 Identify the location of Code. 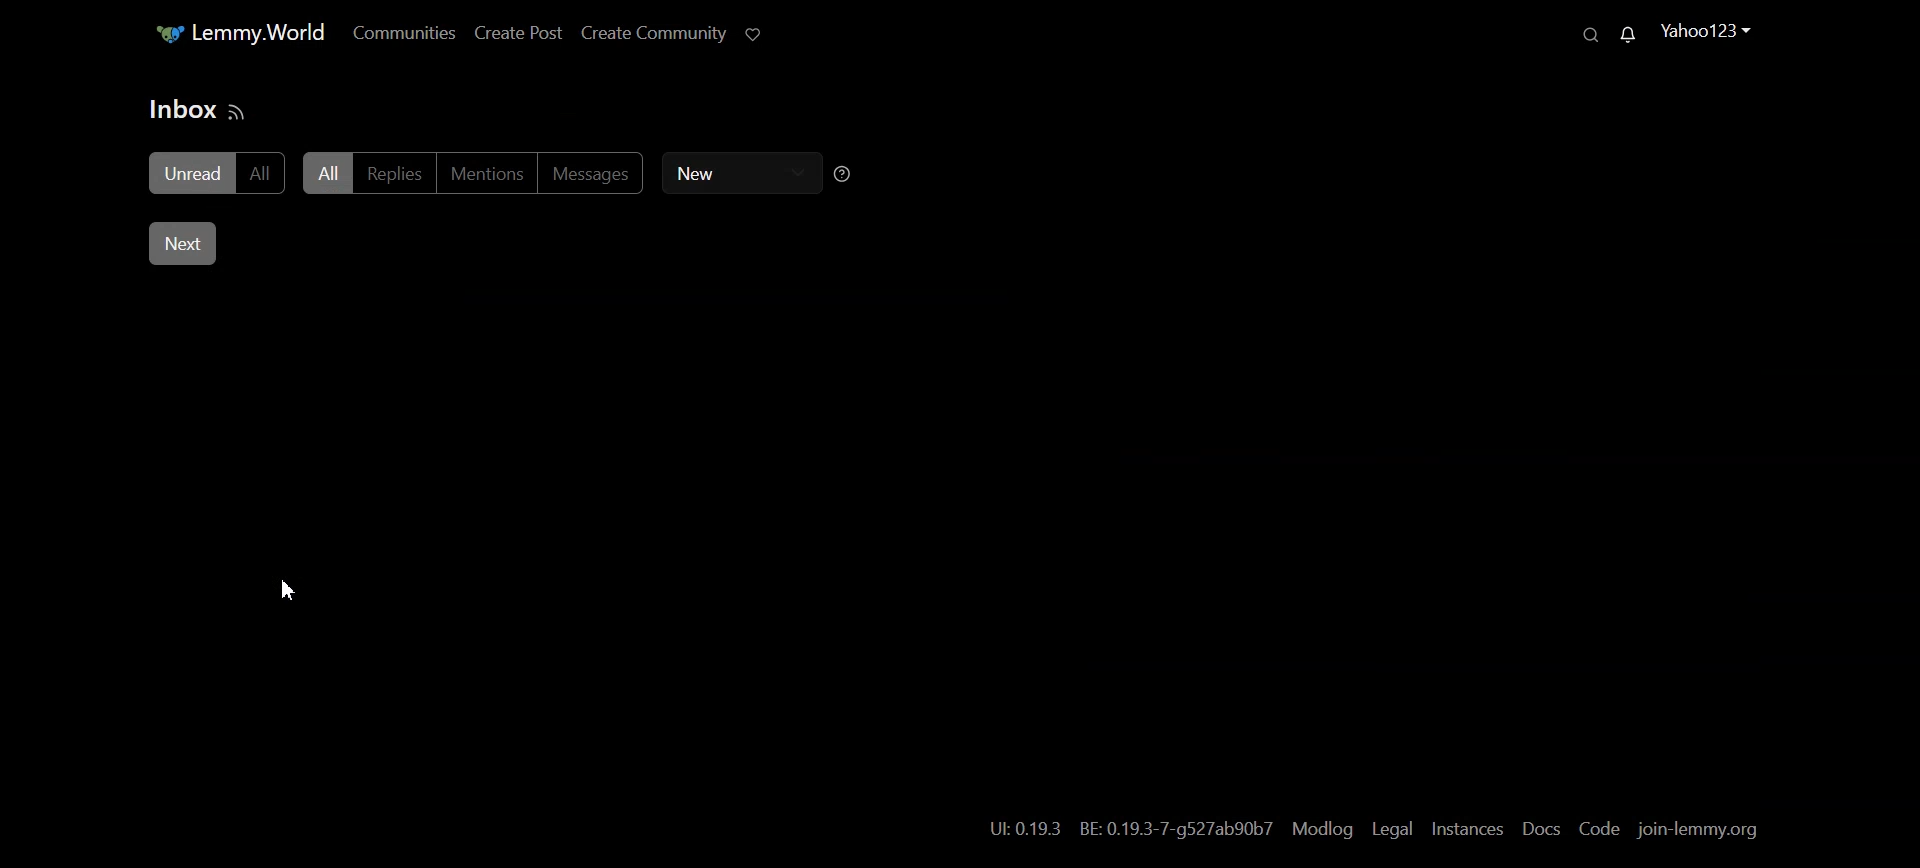
(1597, 830).